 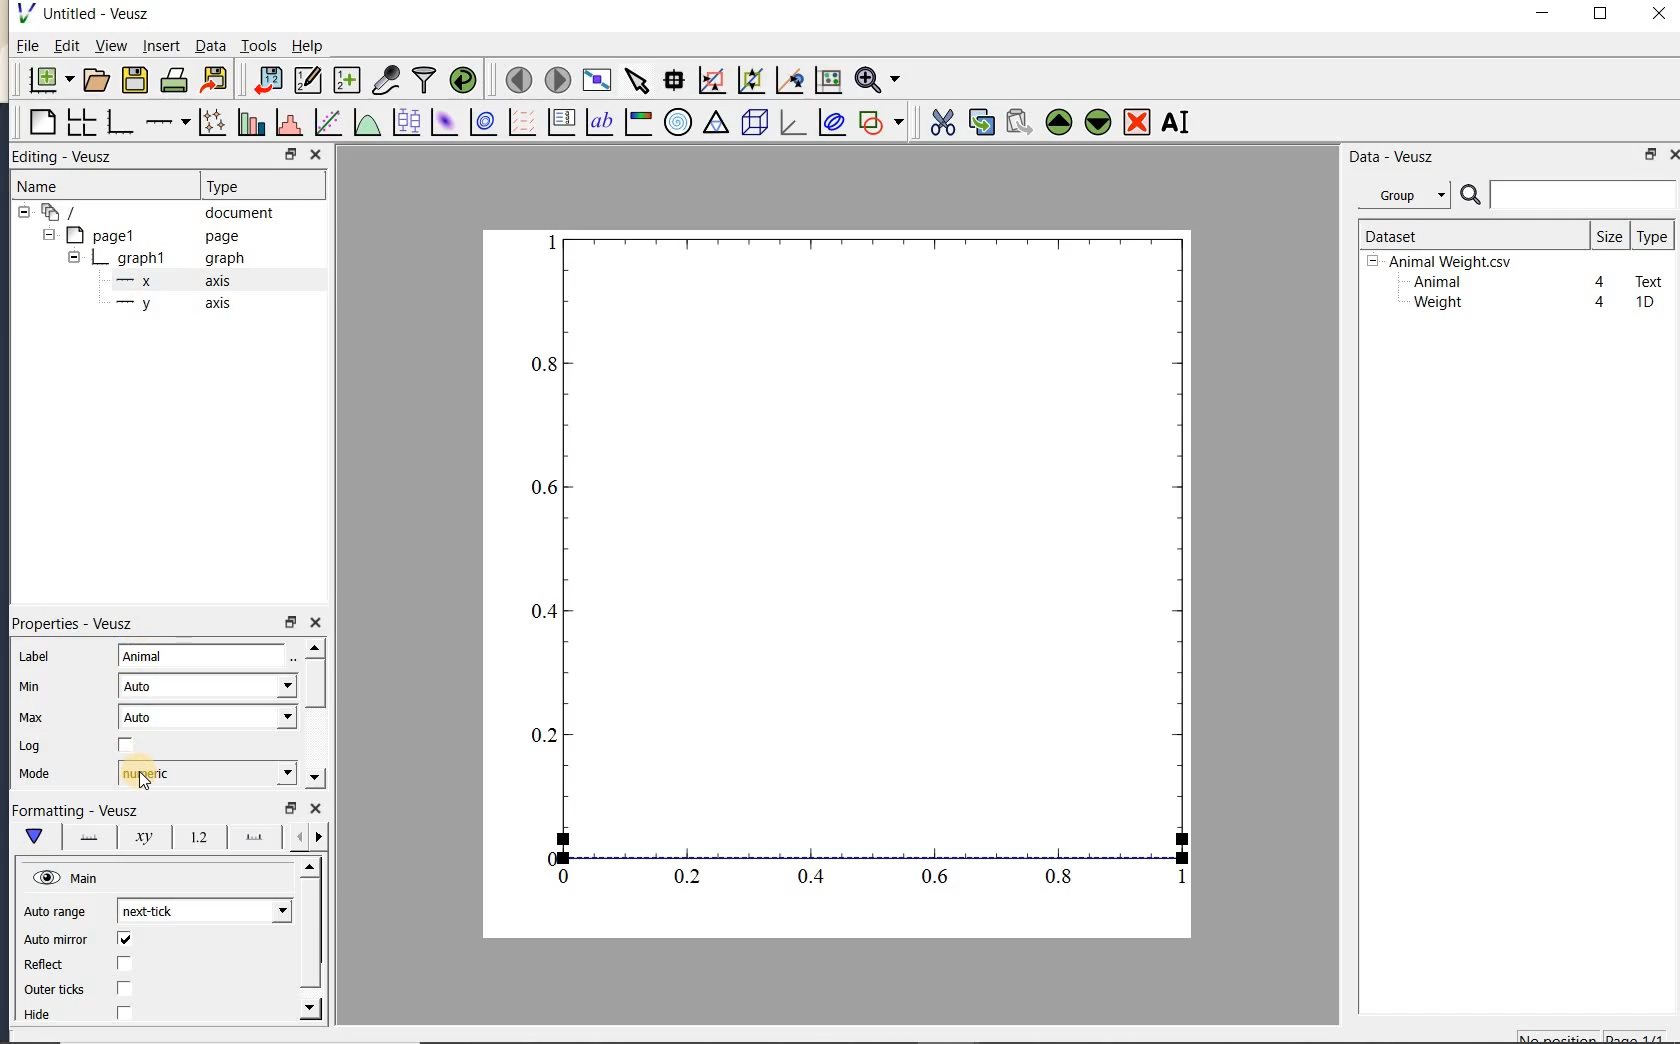 I want to click on add a shape to the plot, so click(x=880, y=122).